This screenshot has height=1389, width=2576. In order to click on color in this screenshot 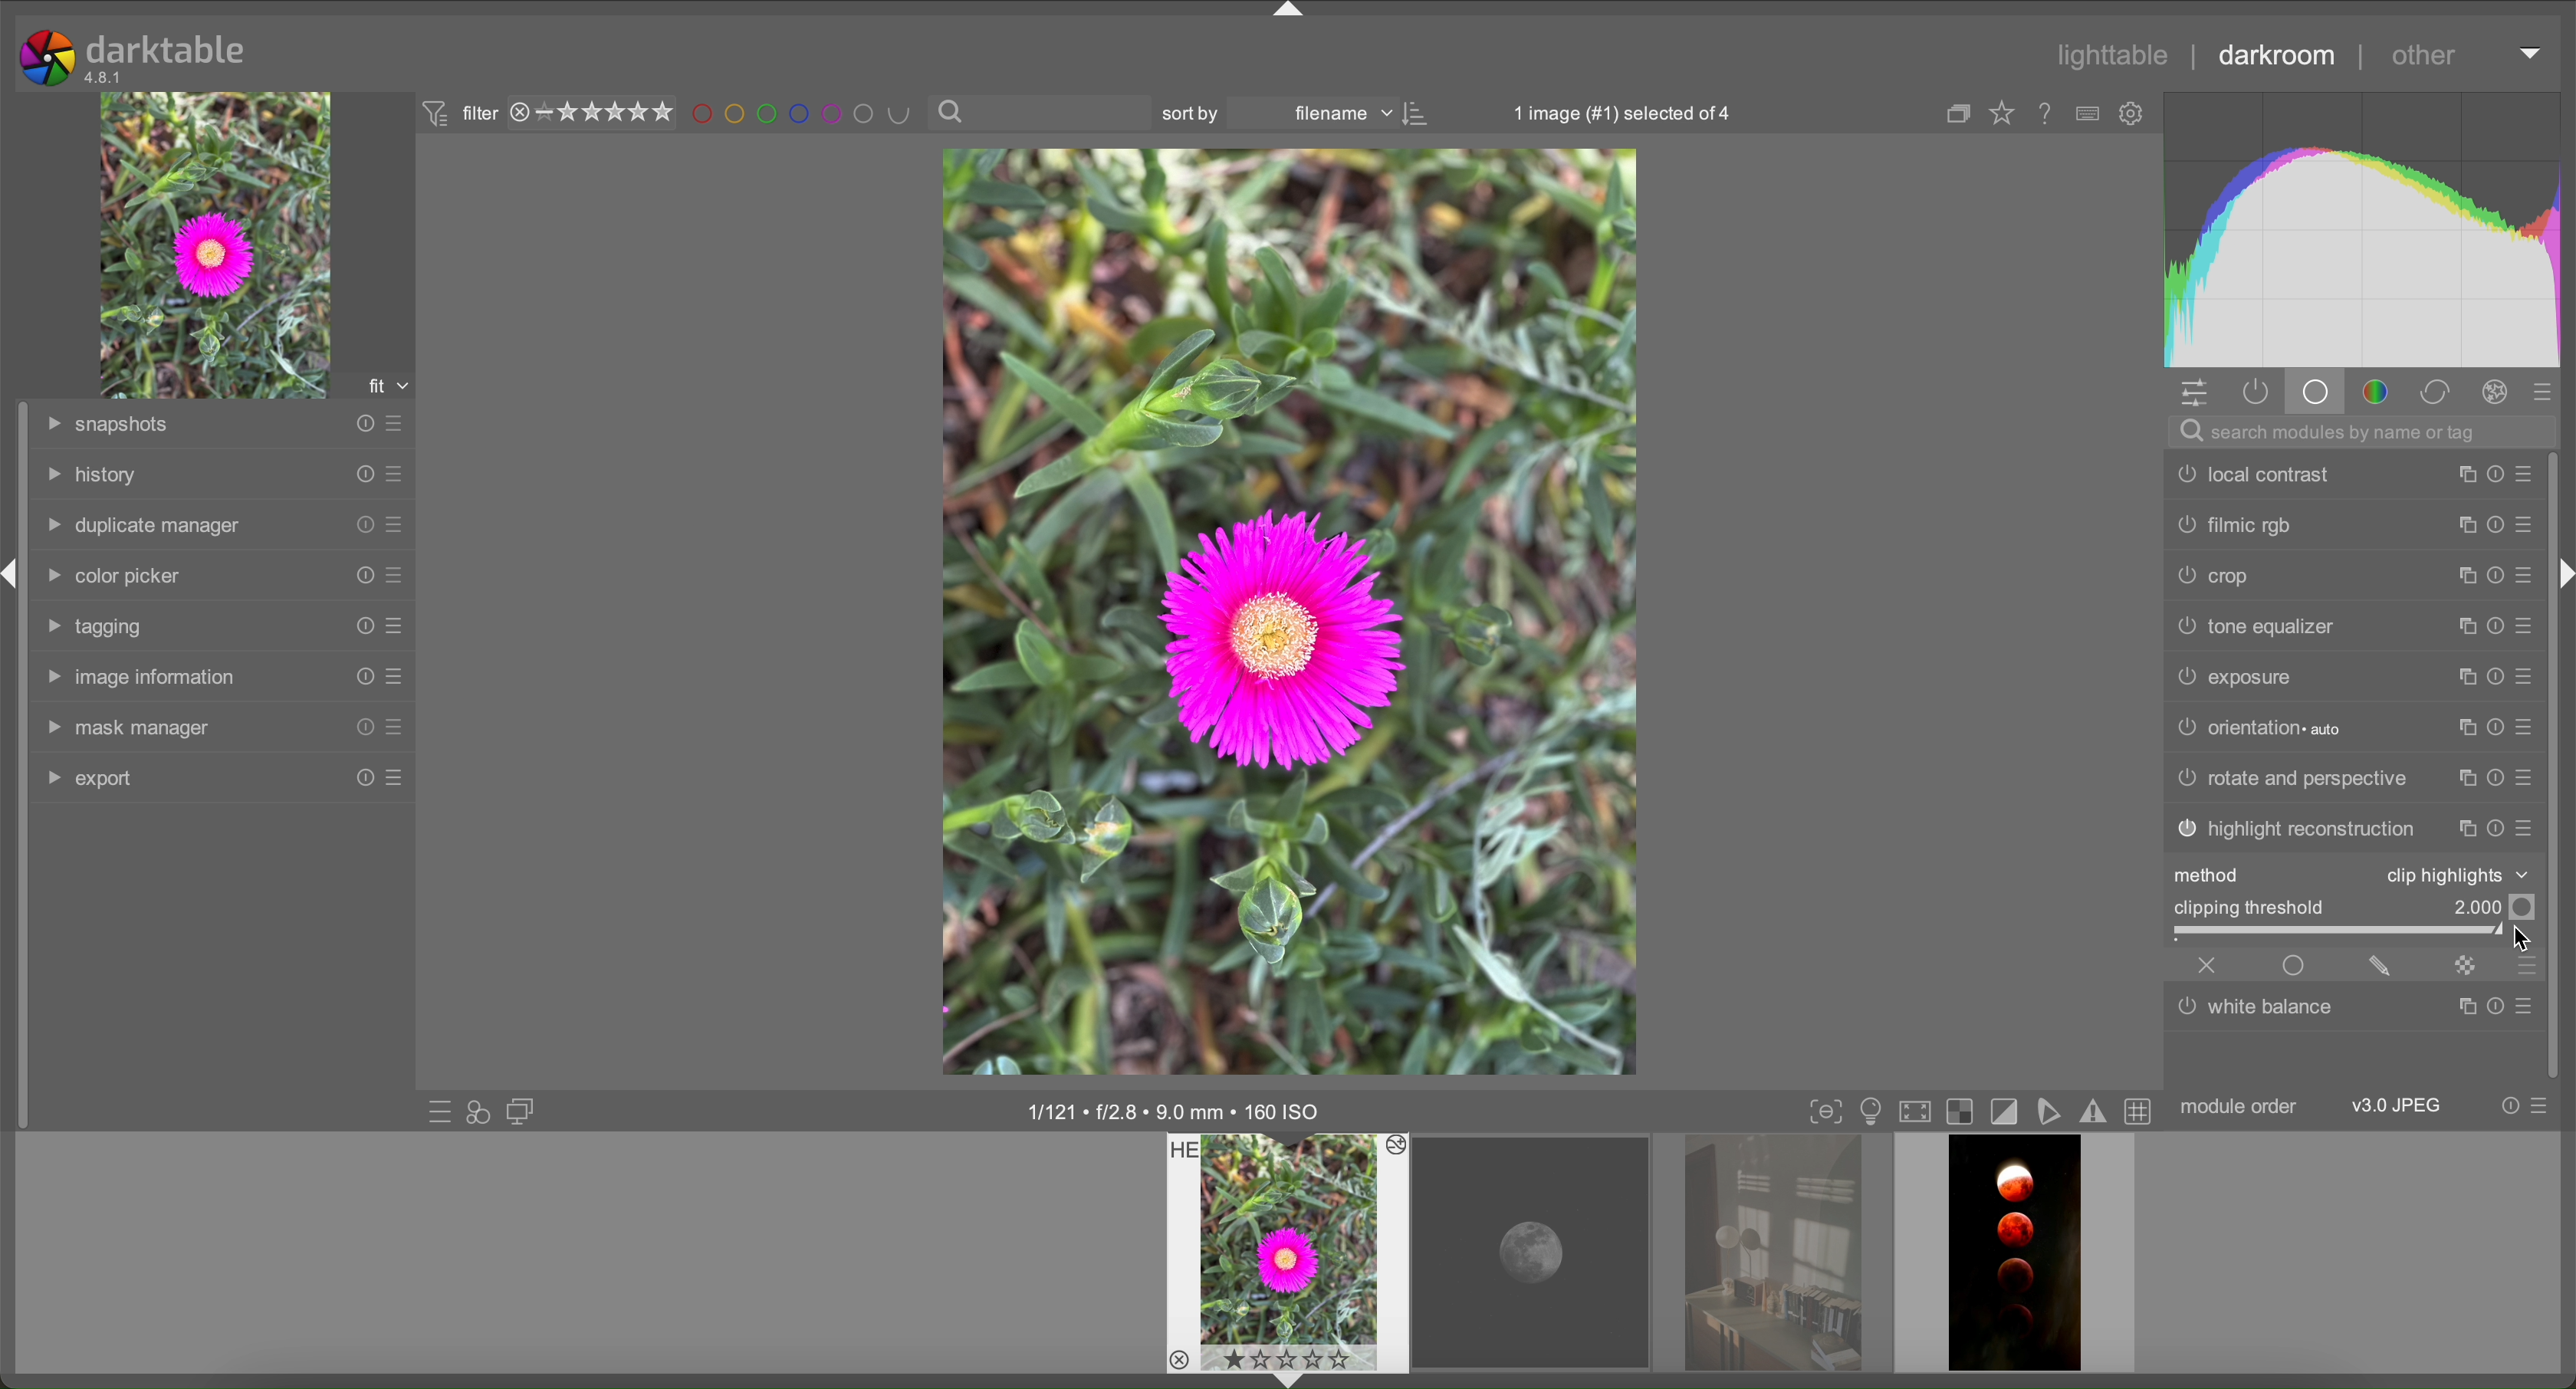, I will do `click(2372, 391)`.